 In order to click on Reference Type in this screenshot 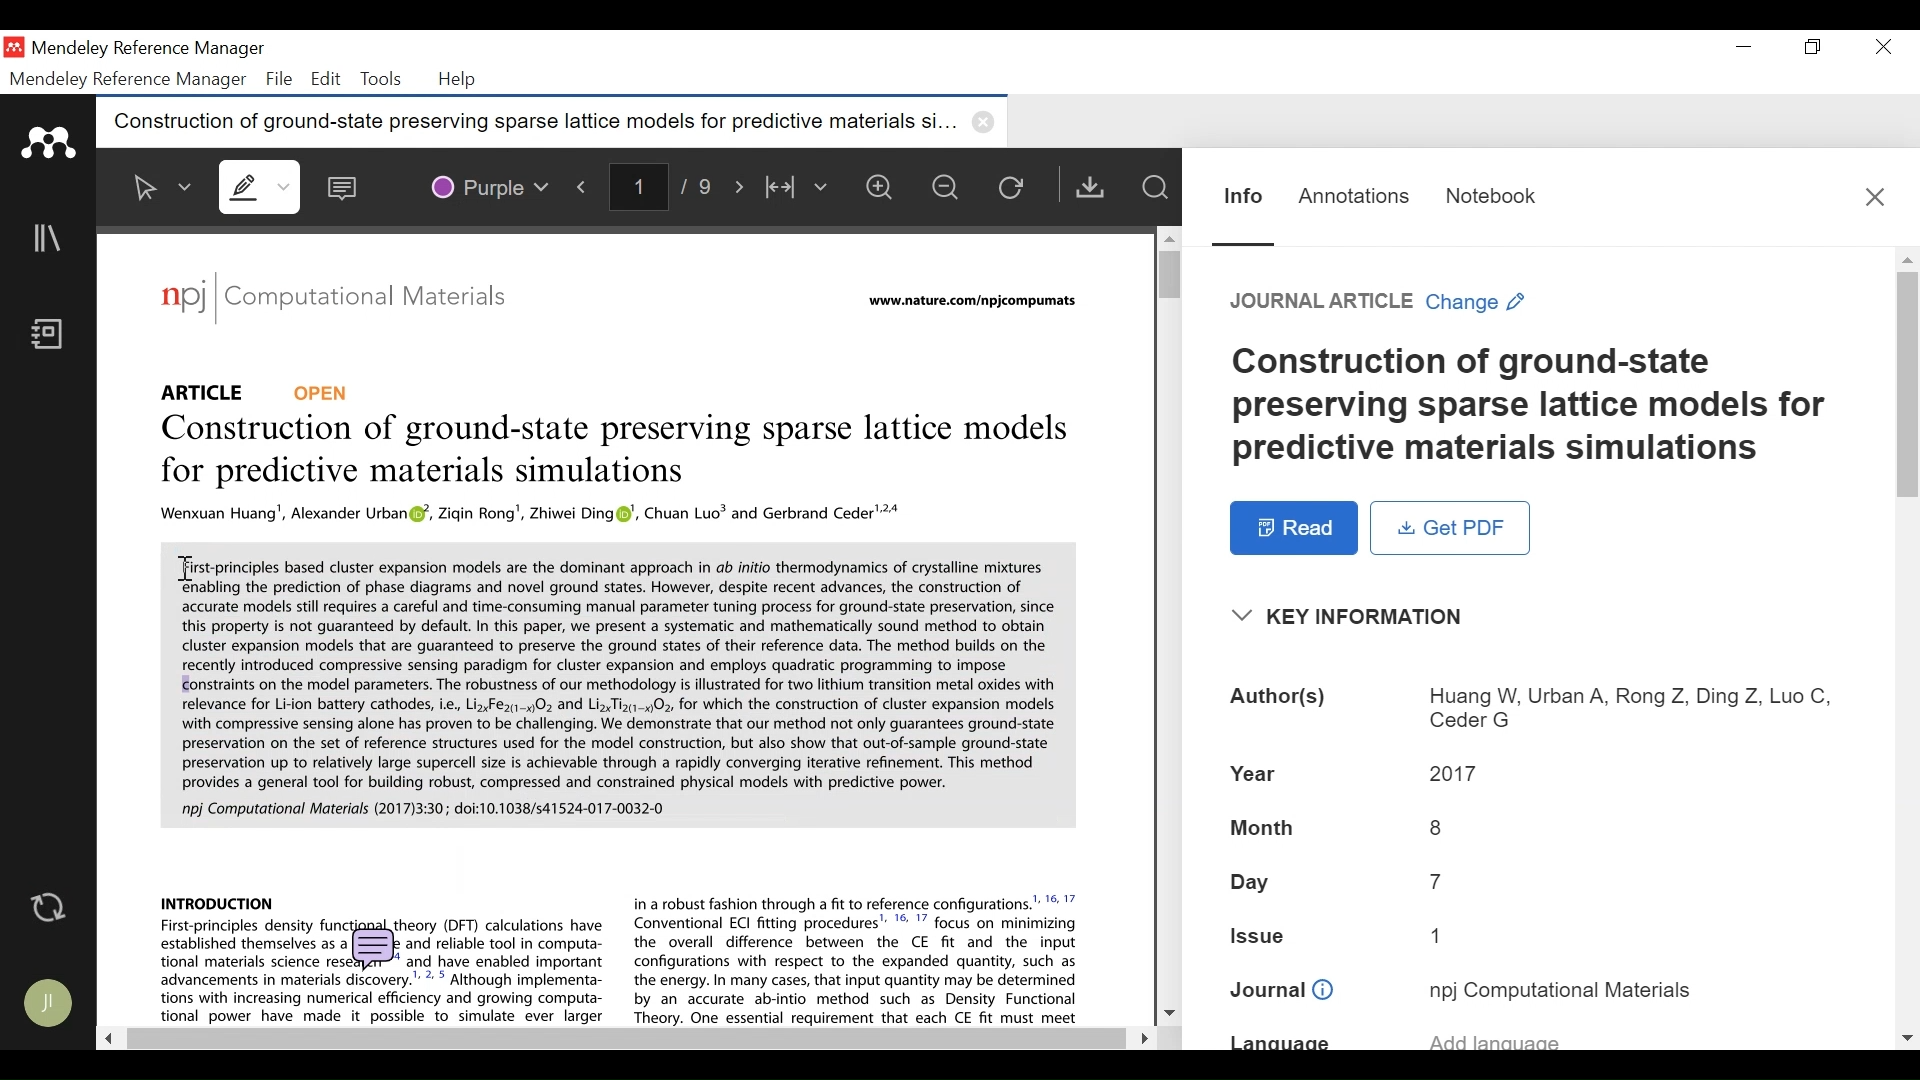, I will do `click(257, 391)`.